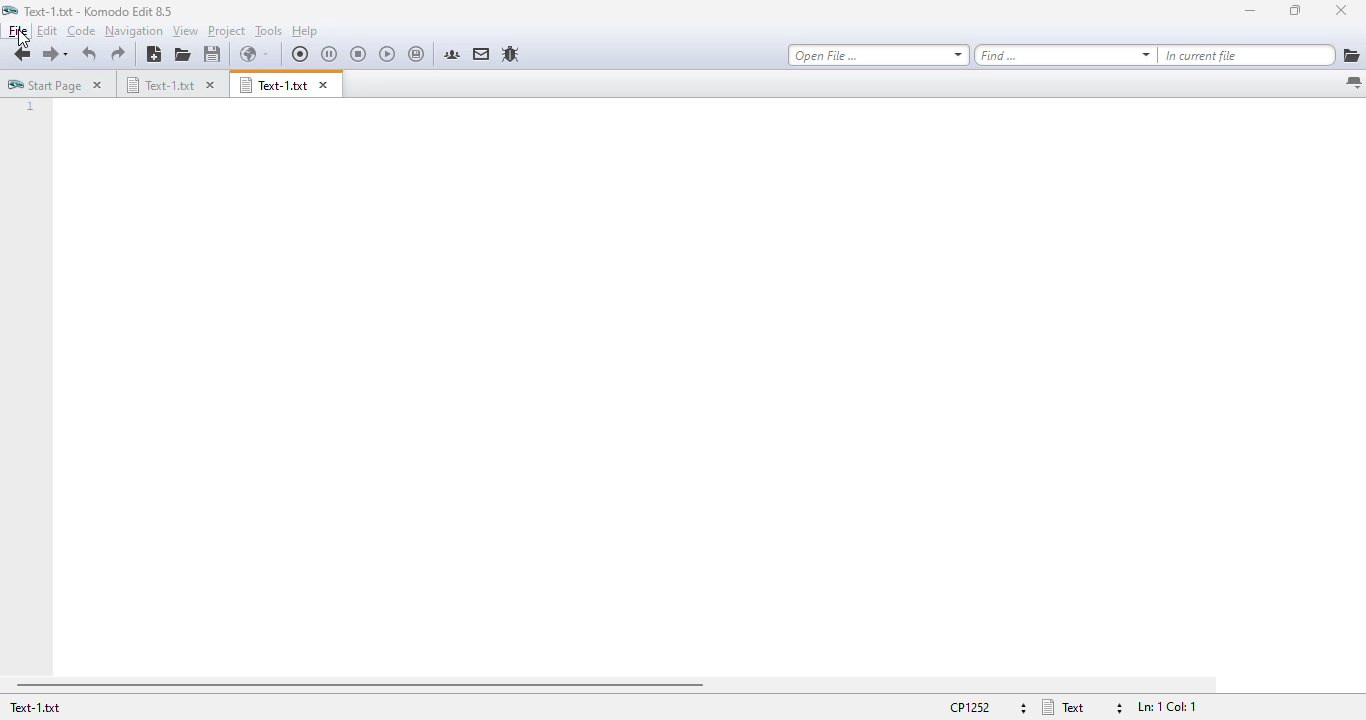  What do you see at coordinates (211, 85) in the screenshot?
I see `close tab` at bounding box center [211, 85].